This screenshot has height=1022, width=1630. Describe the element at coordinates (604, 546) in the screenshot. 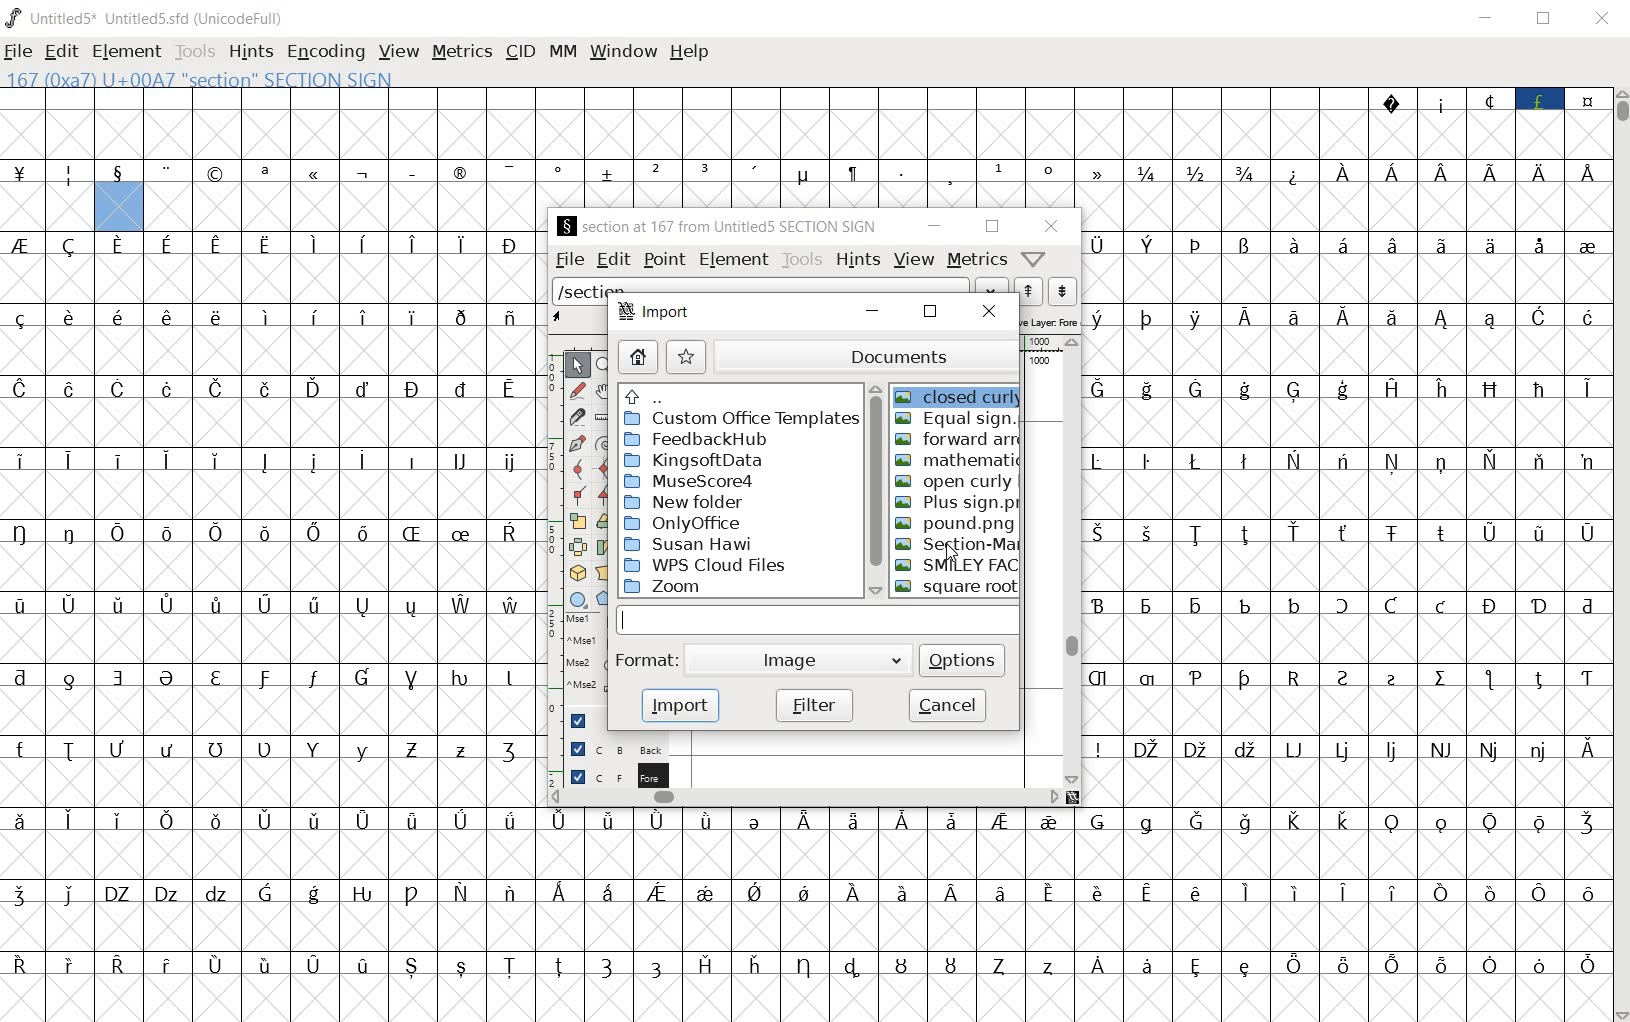

I see `skew the selection` at that location.